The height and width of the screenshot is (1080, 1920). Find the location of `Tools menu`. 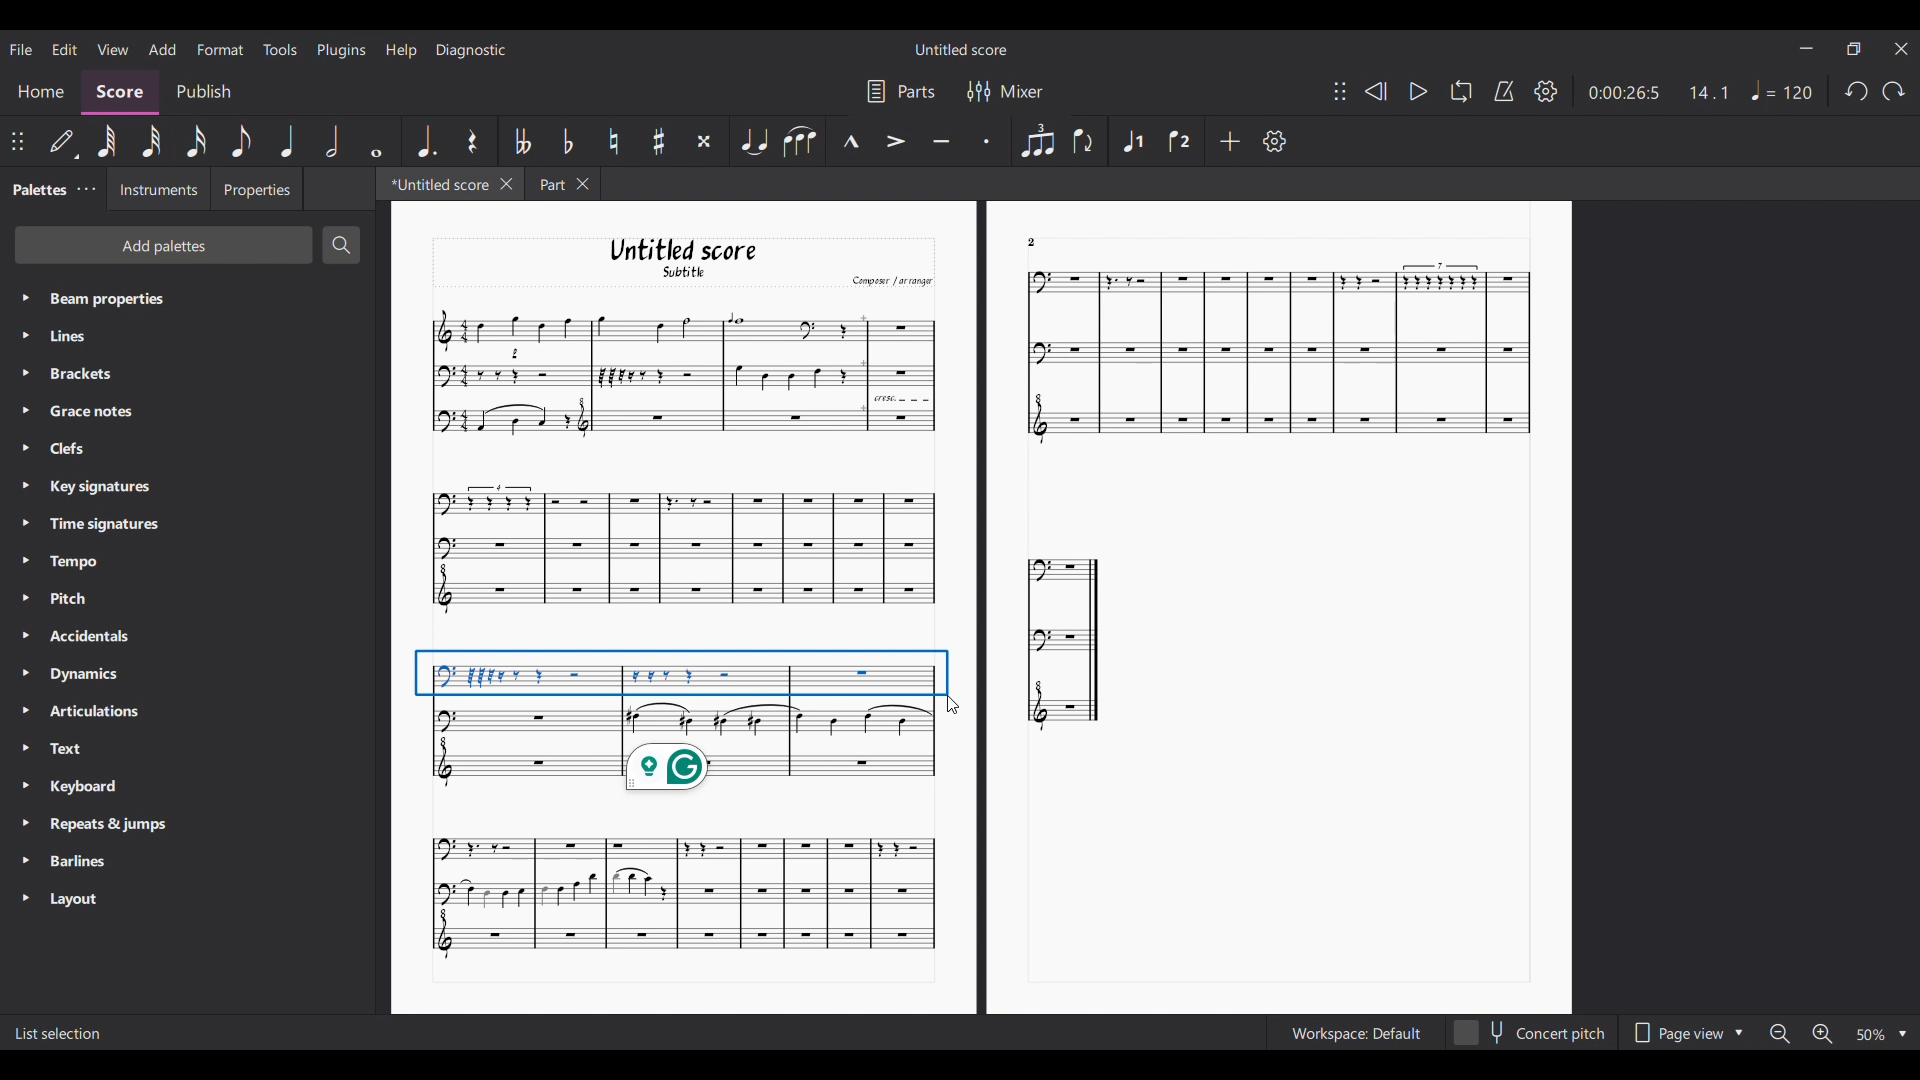

Tools menu is located at coordinates (279, 49).